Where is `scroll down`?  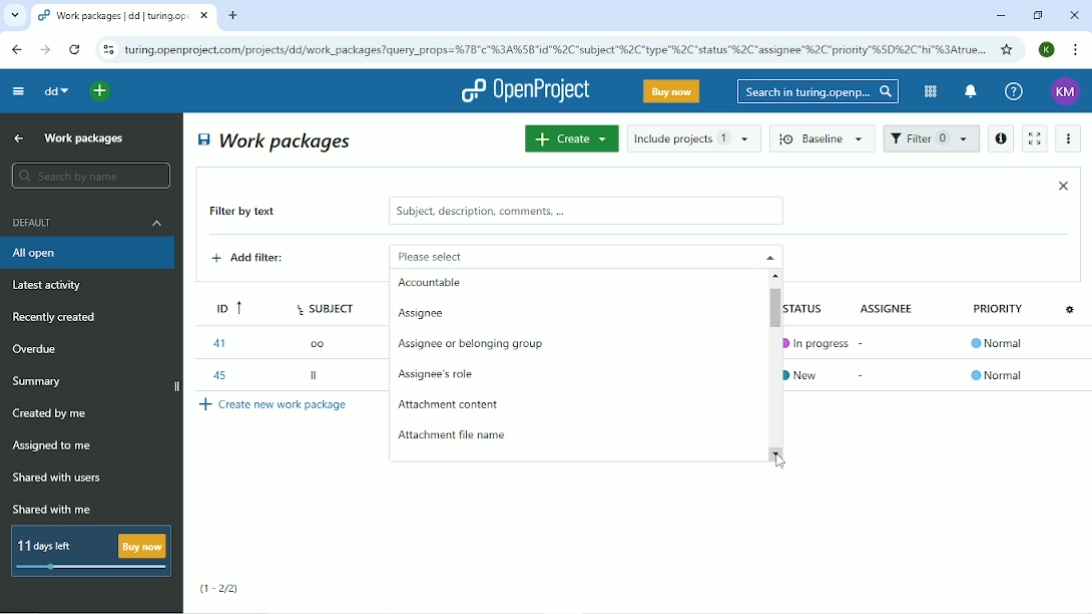 scroll down is located at coordinates (780, 453).